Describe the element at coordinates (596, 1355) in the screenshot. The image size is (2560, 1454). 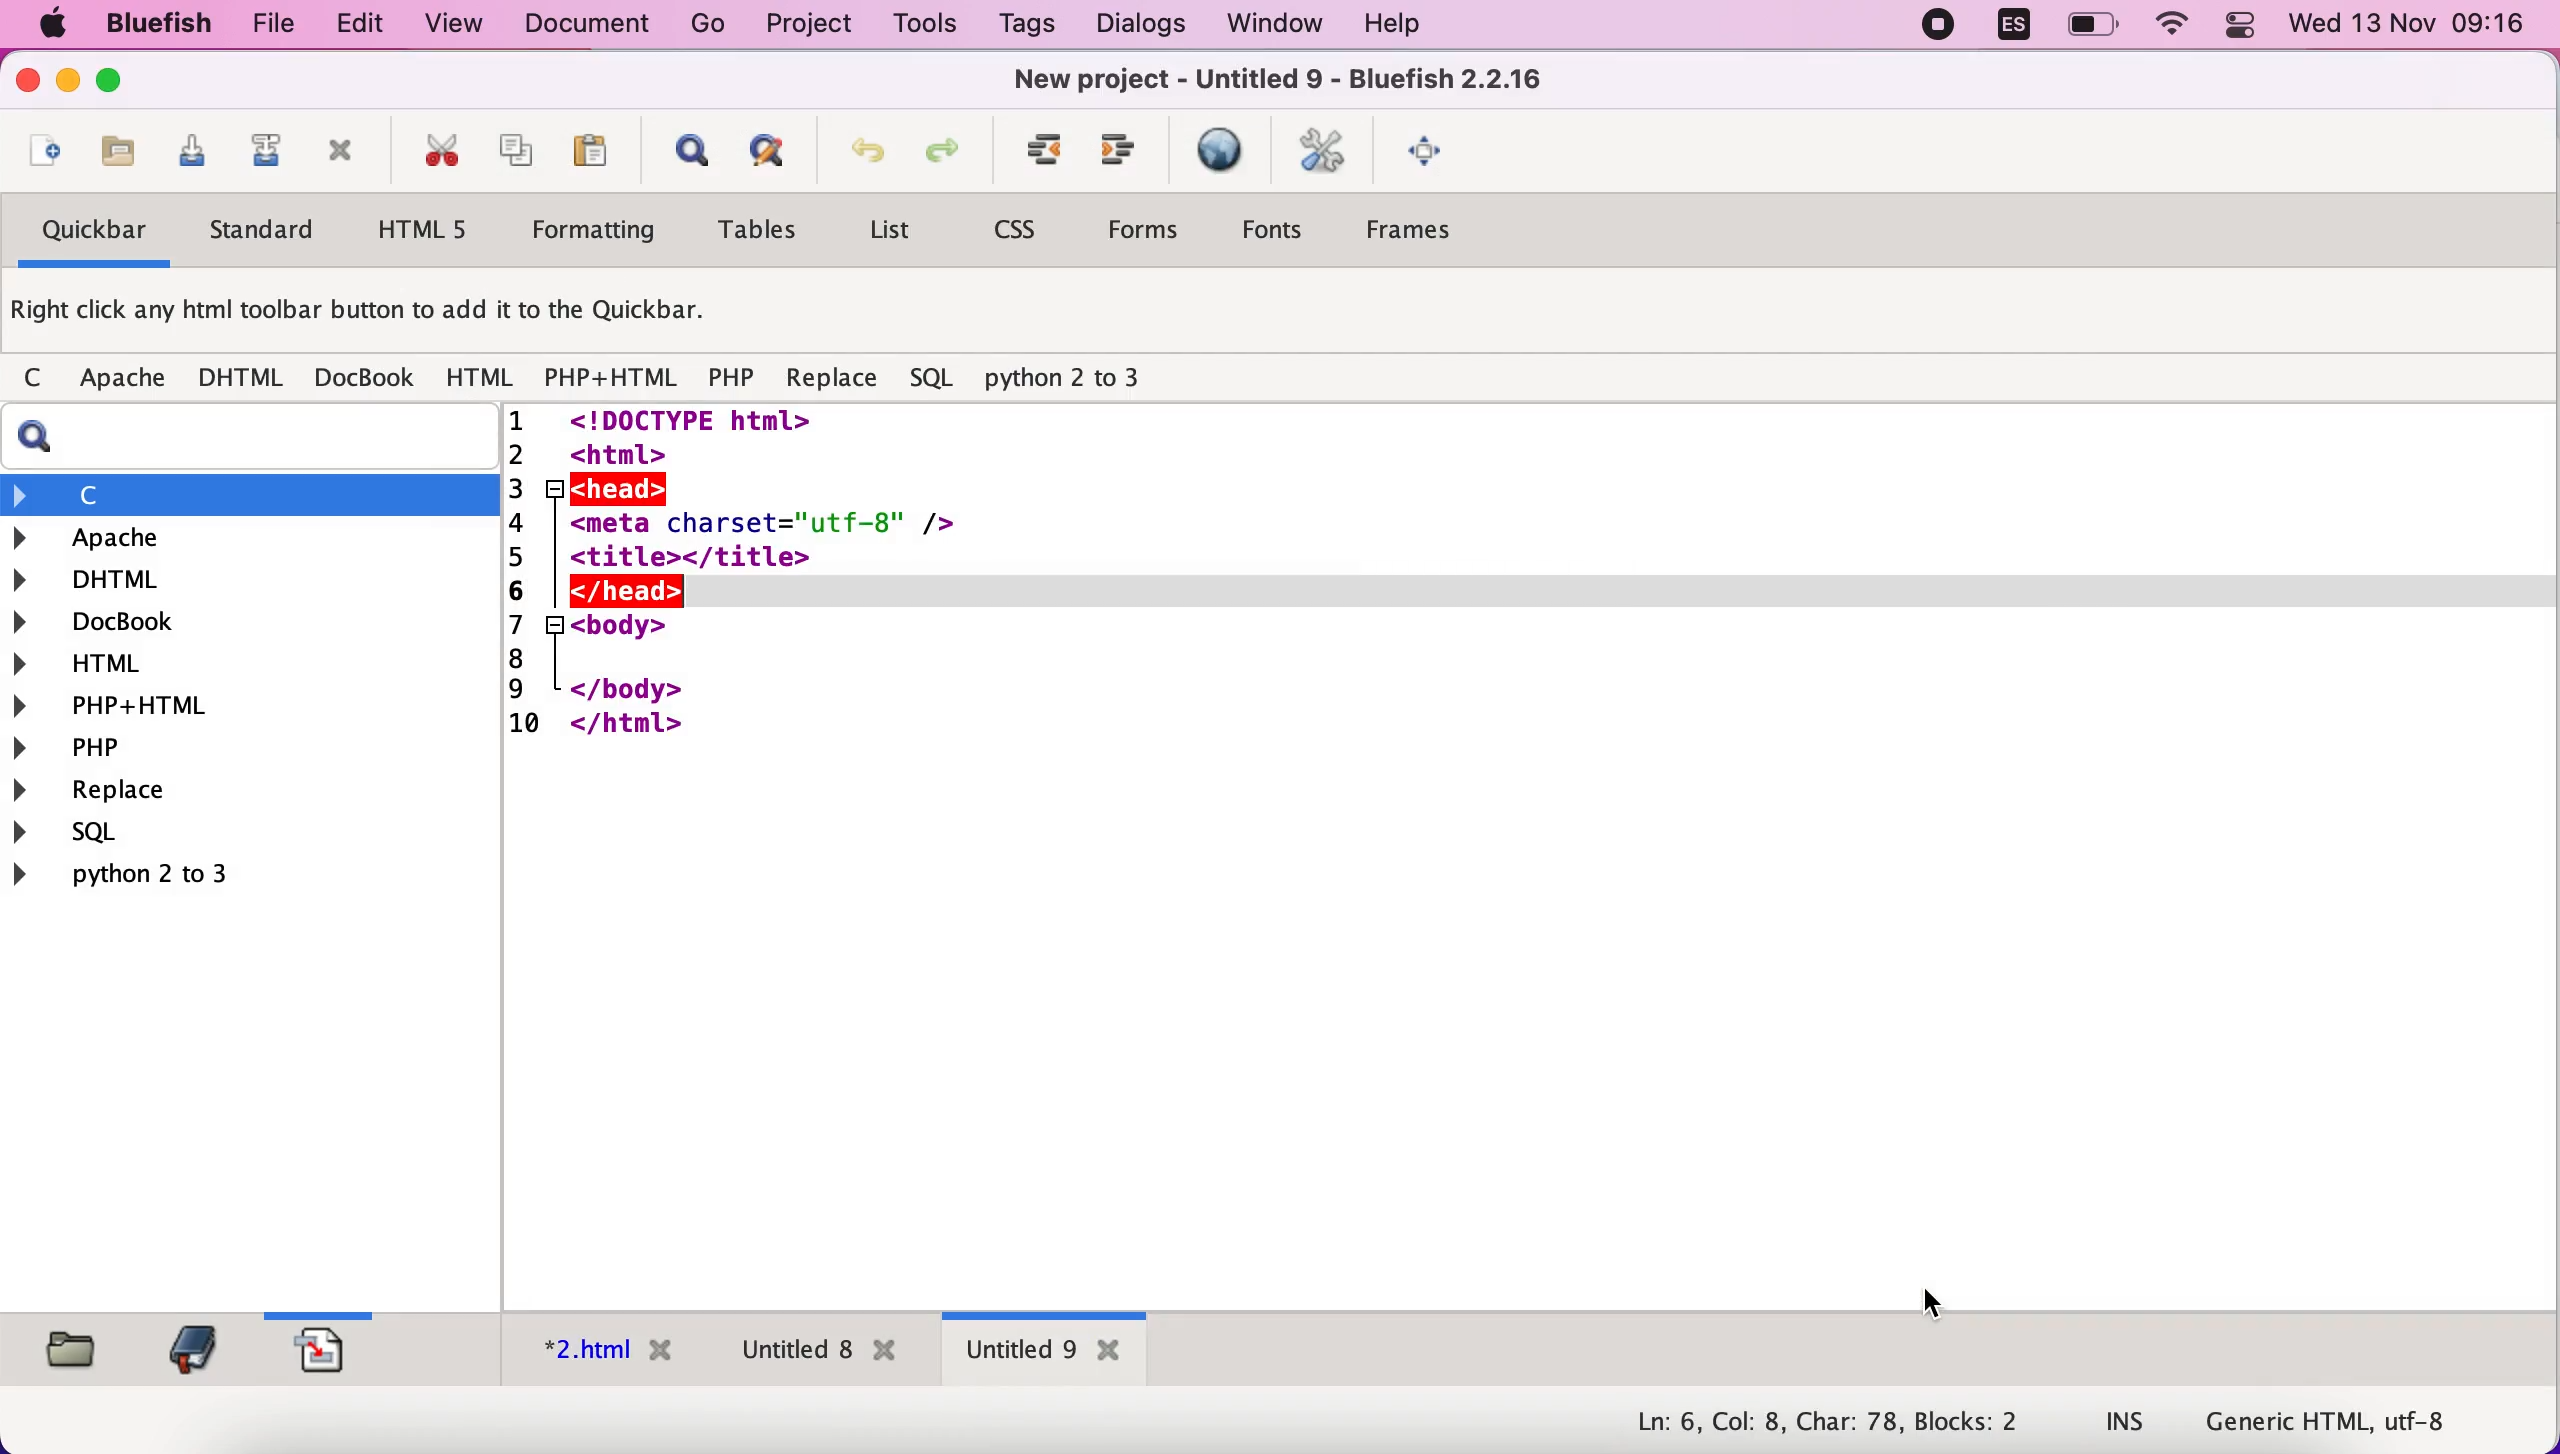
I see `tab` at that location.